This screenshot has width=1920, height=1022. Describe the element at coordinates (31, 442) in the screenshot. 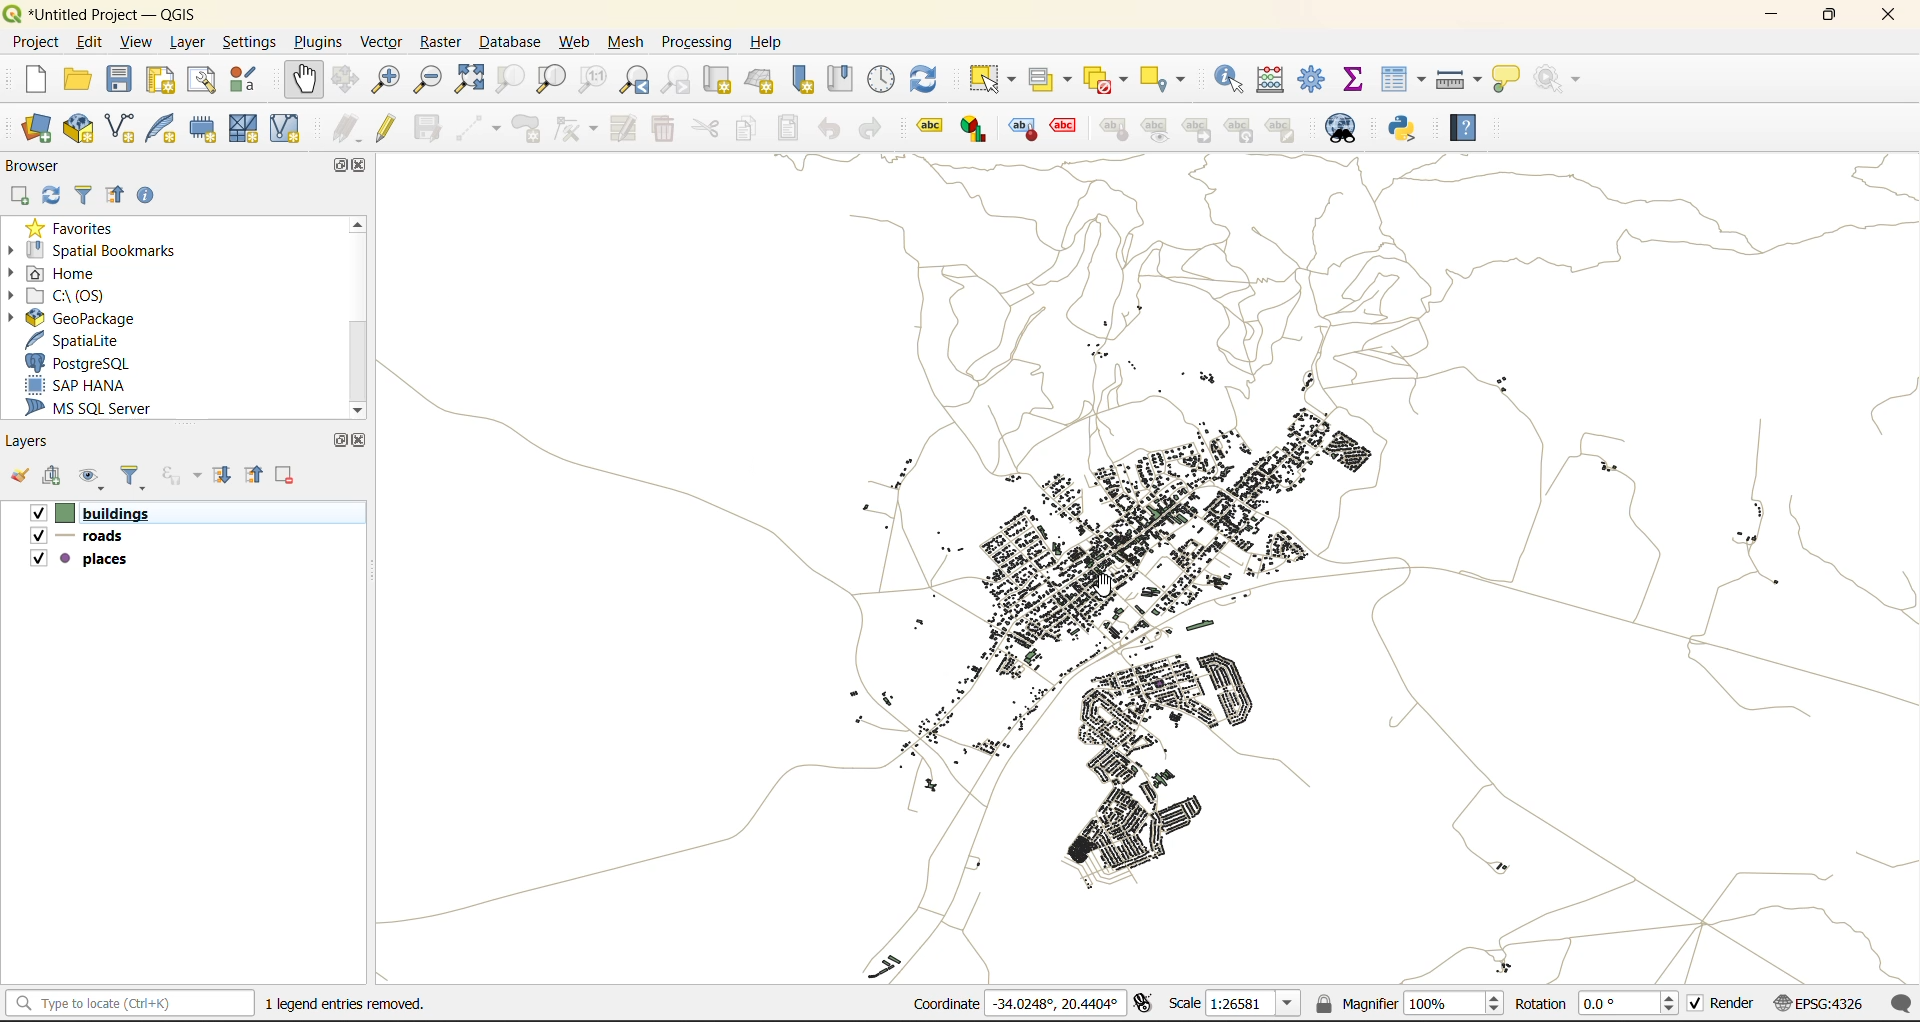

I see `layers` at that location.